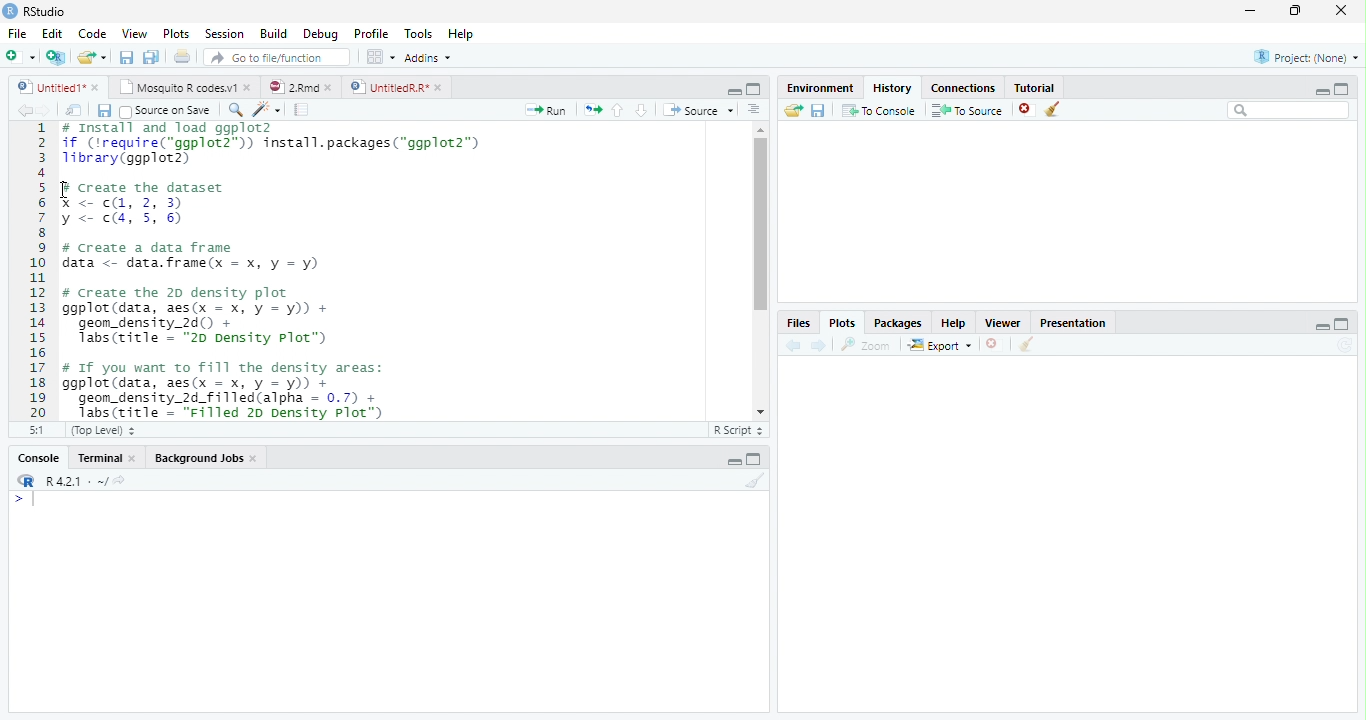 Image resolution: width=1366 pixels, height=720 pixels. Describe the element at coordinates (175, 33) in the screenshot. I see `Plots` at that location.